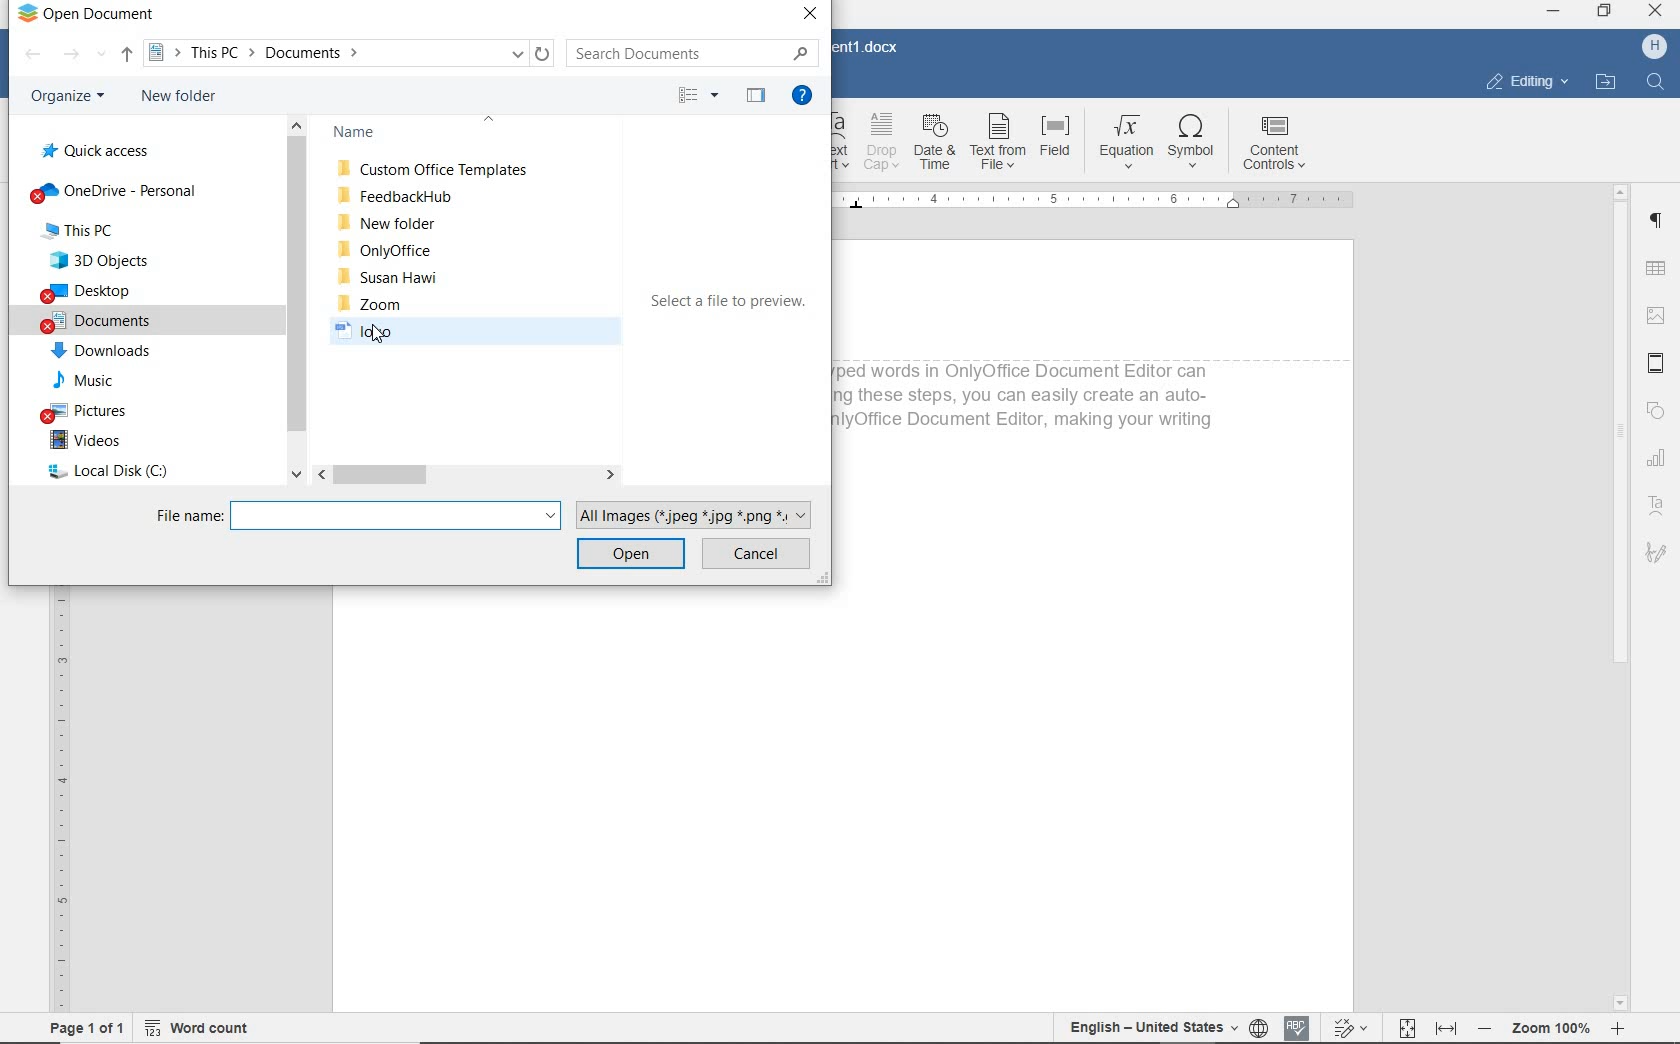 The width and height of the screenshot is (1680, 1044). I want to click on SYMBOL, so click(1193, 146).